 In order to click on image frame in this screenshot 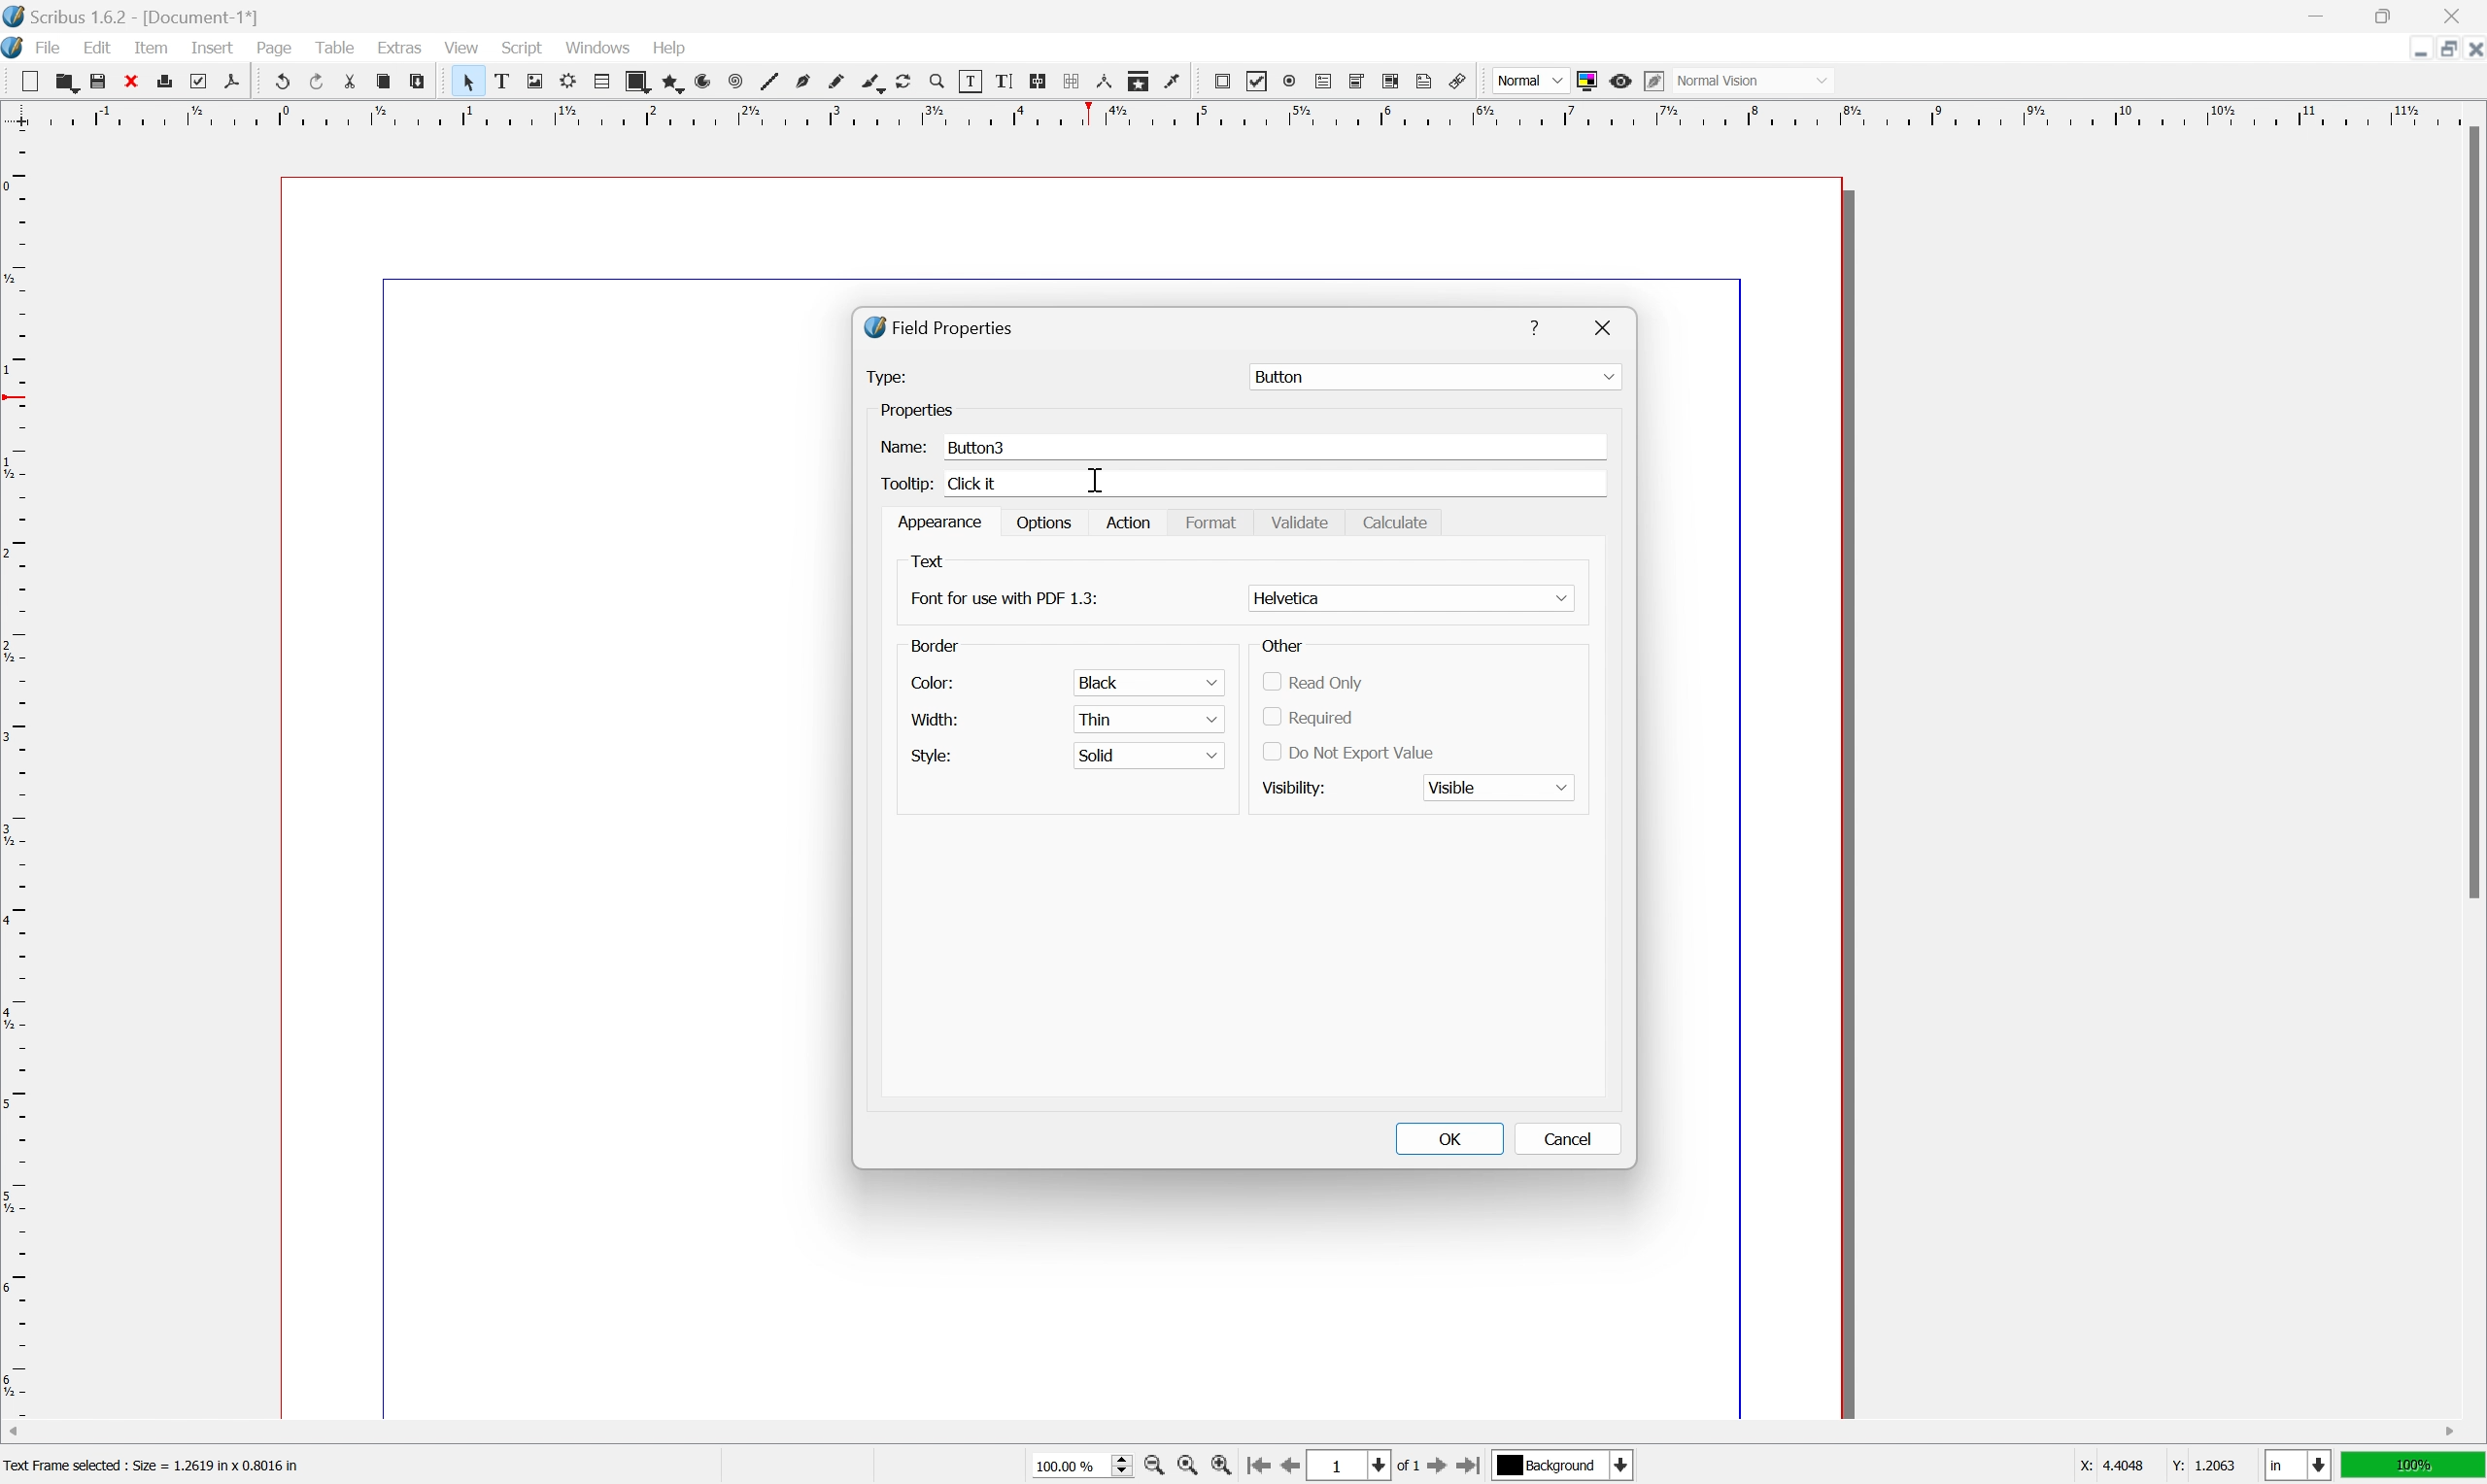, I will do `click(536, 81)`.